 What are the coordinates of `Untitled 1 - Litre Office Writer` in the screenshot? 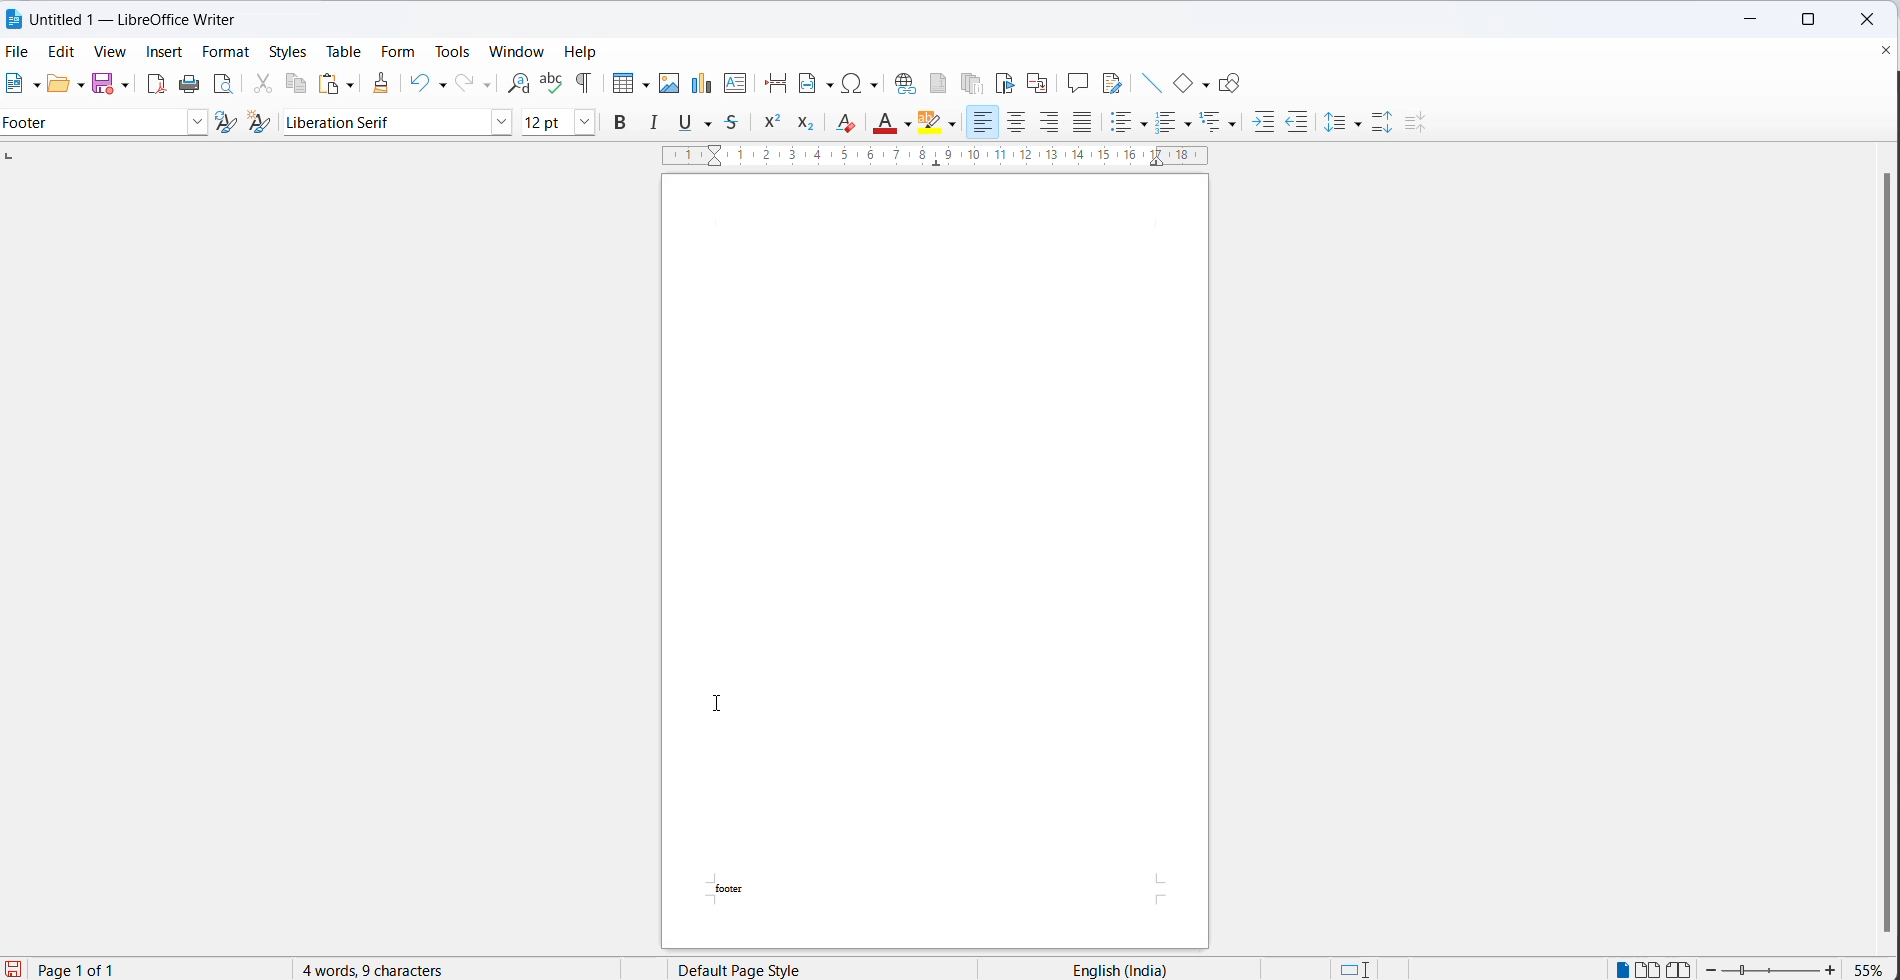 It's located at (134, 18).